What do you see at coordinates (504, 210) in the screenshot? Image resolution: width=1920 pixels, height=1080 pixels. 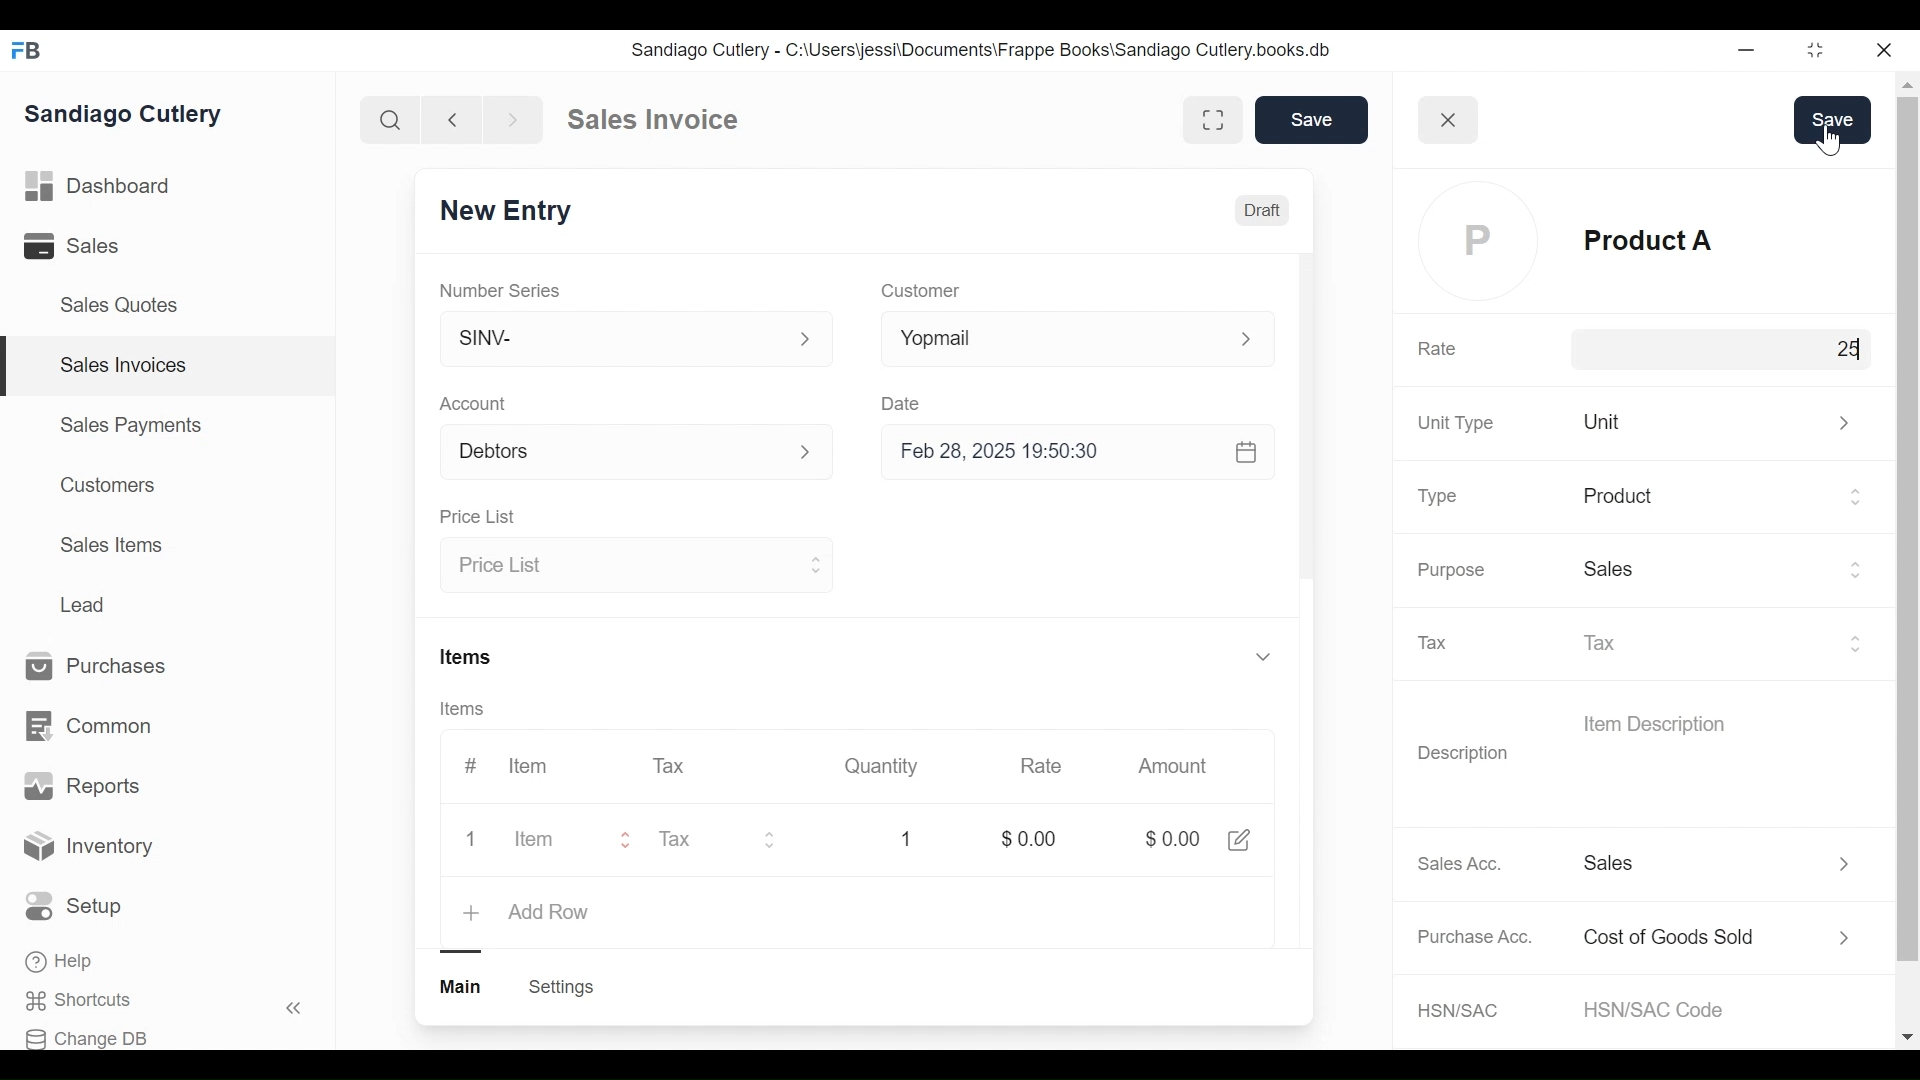 I see `New Entry` at bounding box center [504, 210].